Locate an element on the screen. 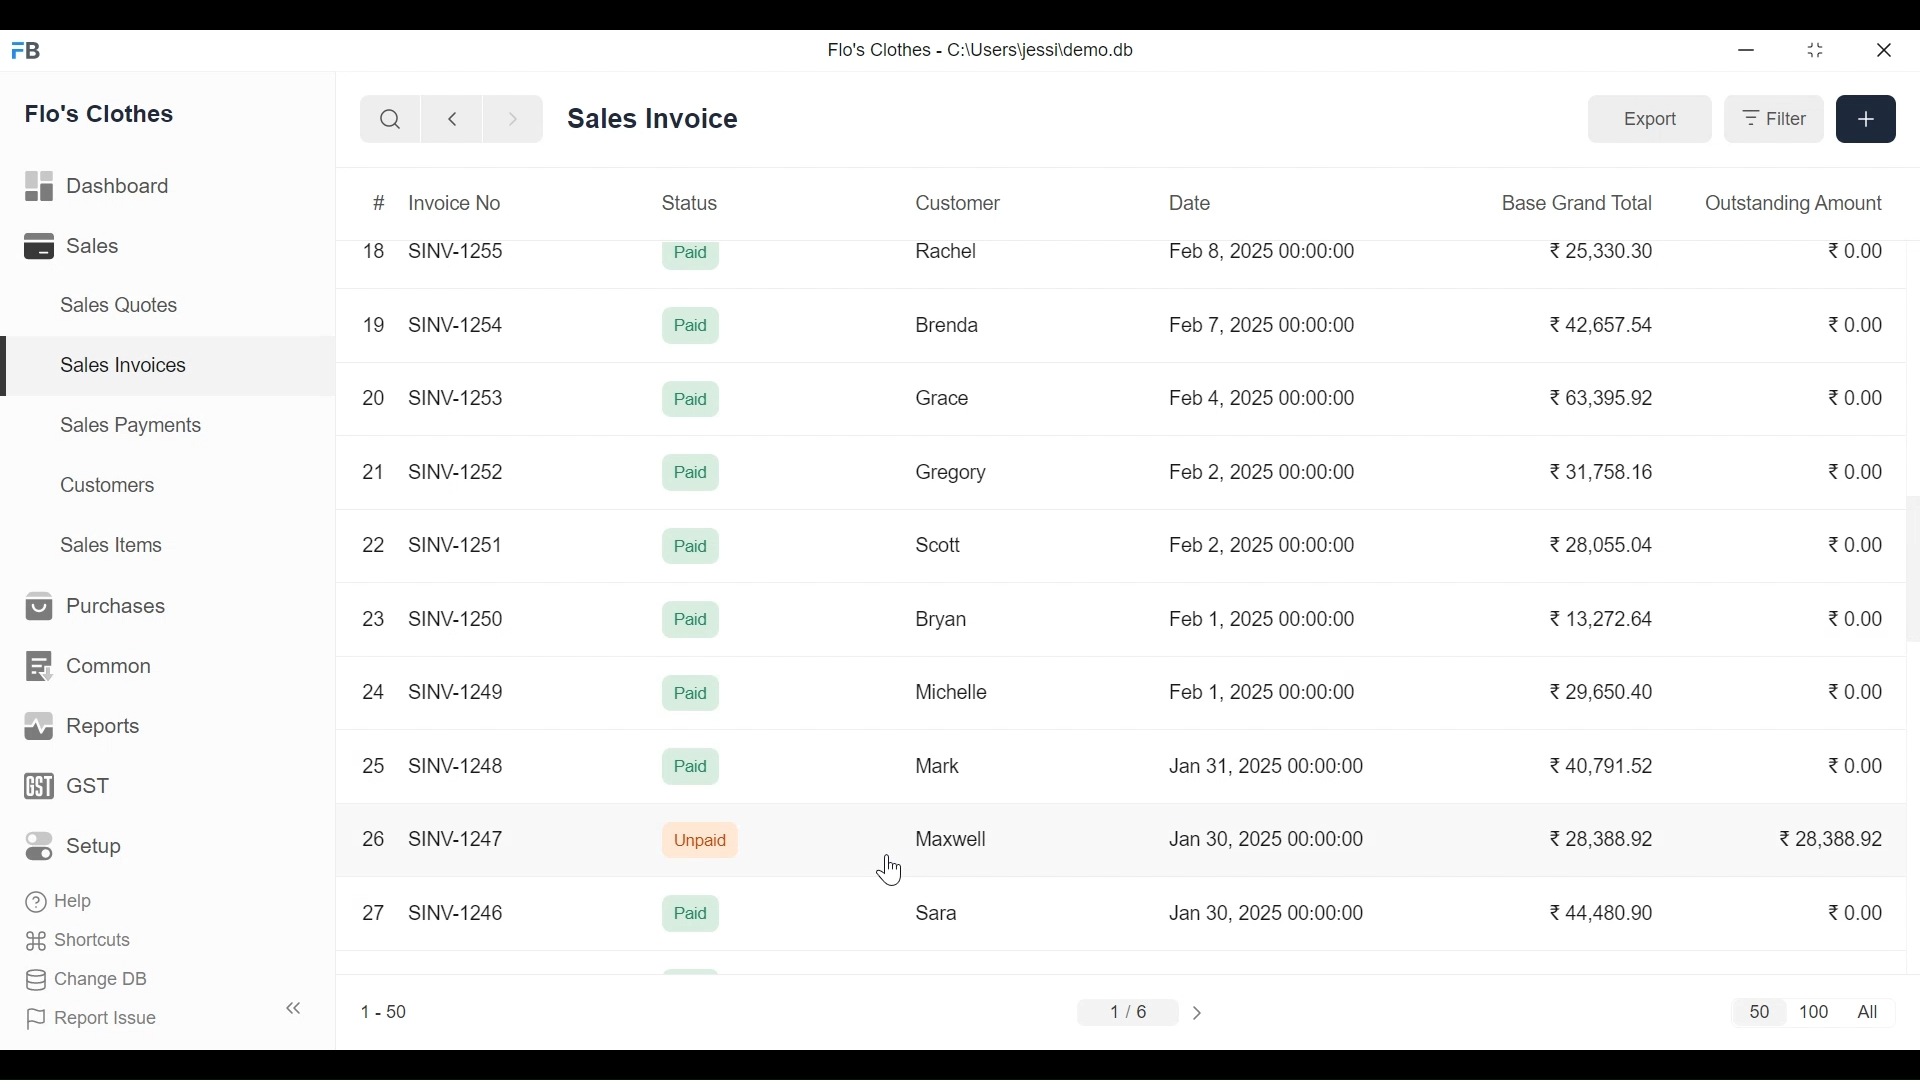  GST is located at coordinates (67, 787).